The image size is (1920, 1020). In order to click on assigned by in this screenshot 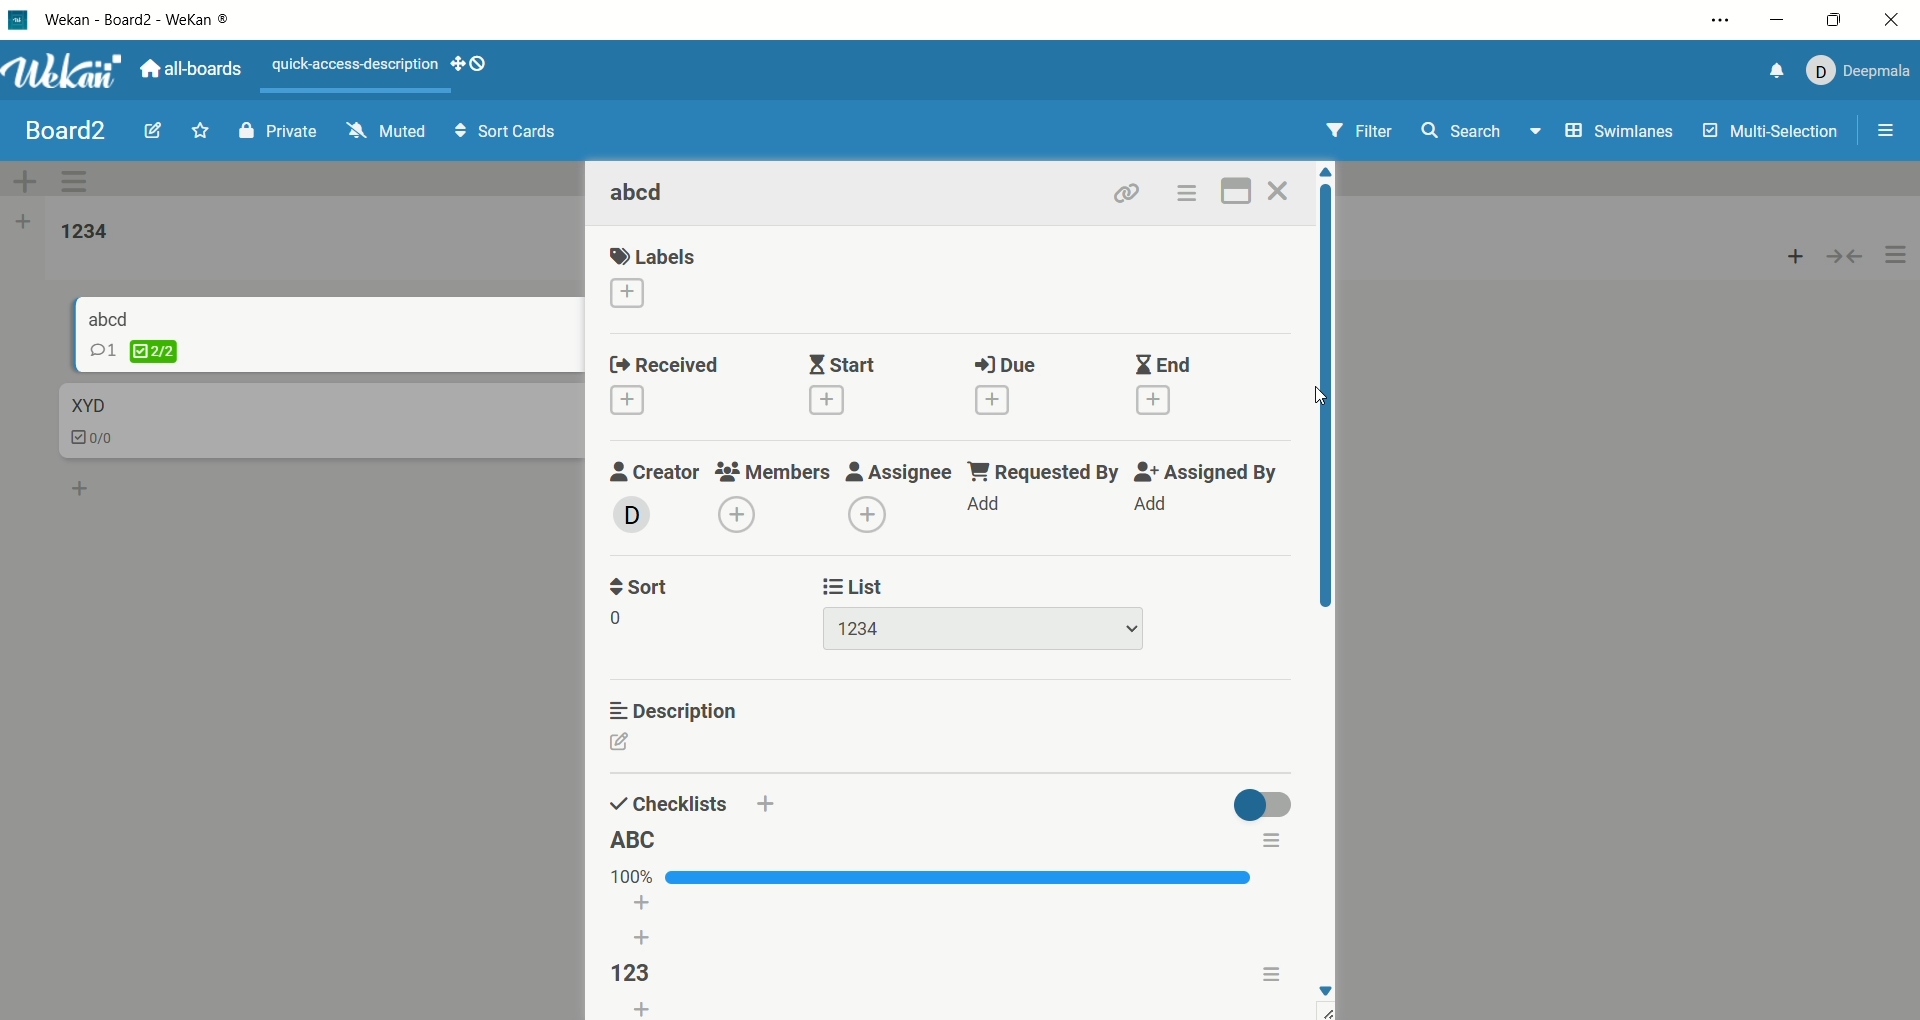, I will do `click(1203, 472)`.